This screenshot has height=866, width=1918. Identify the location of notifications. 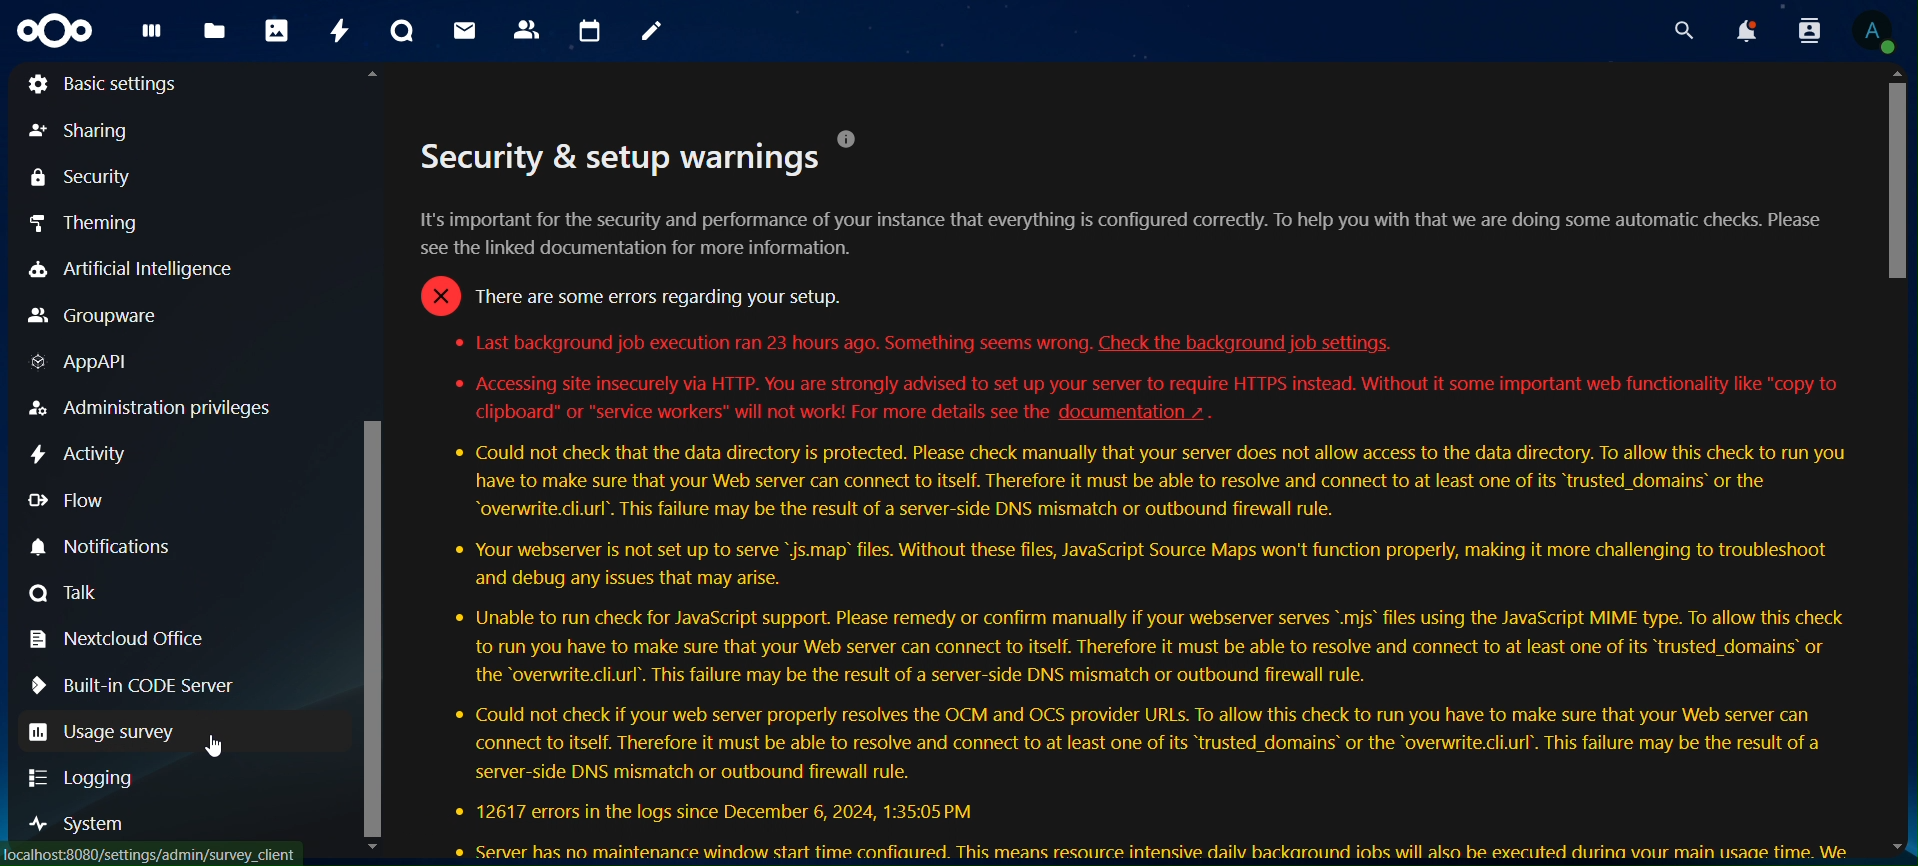
(131, 547).